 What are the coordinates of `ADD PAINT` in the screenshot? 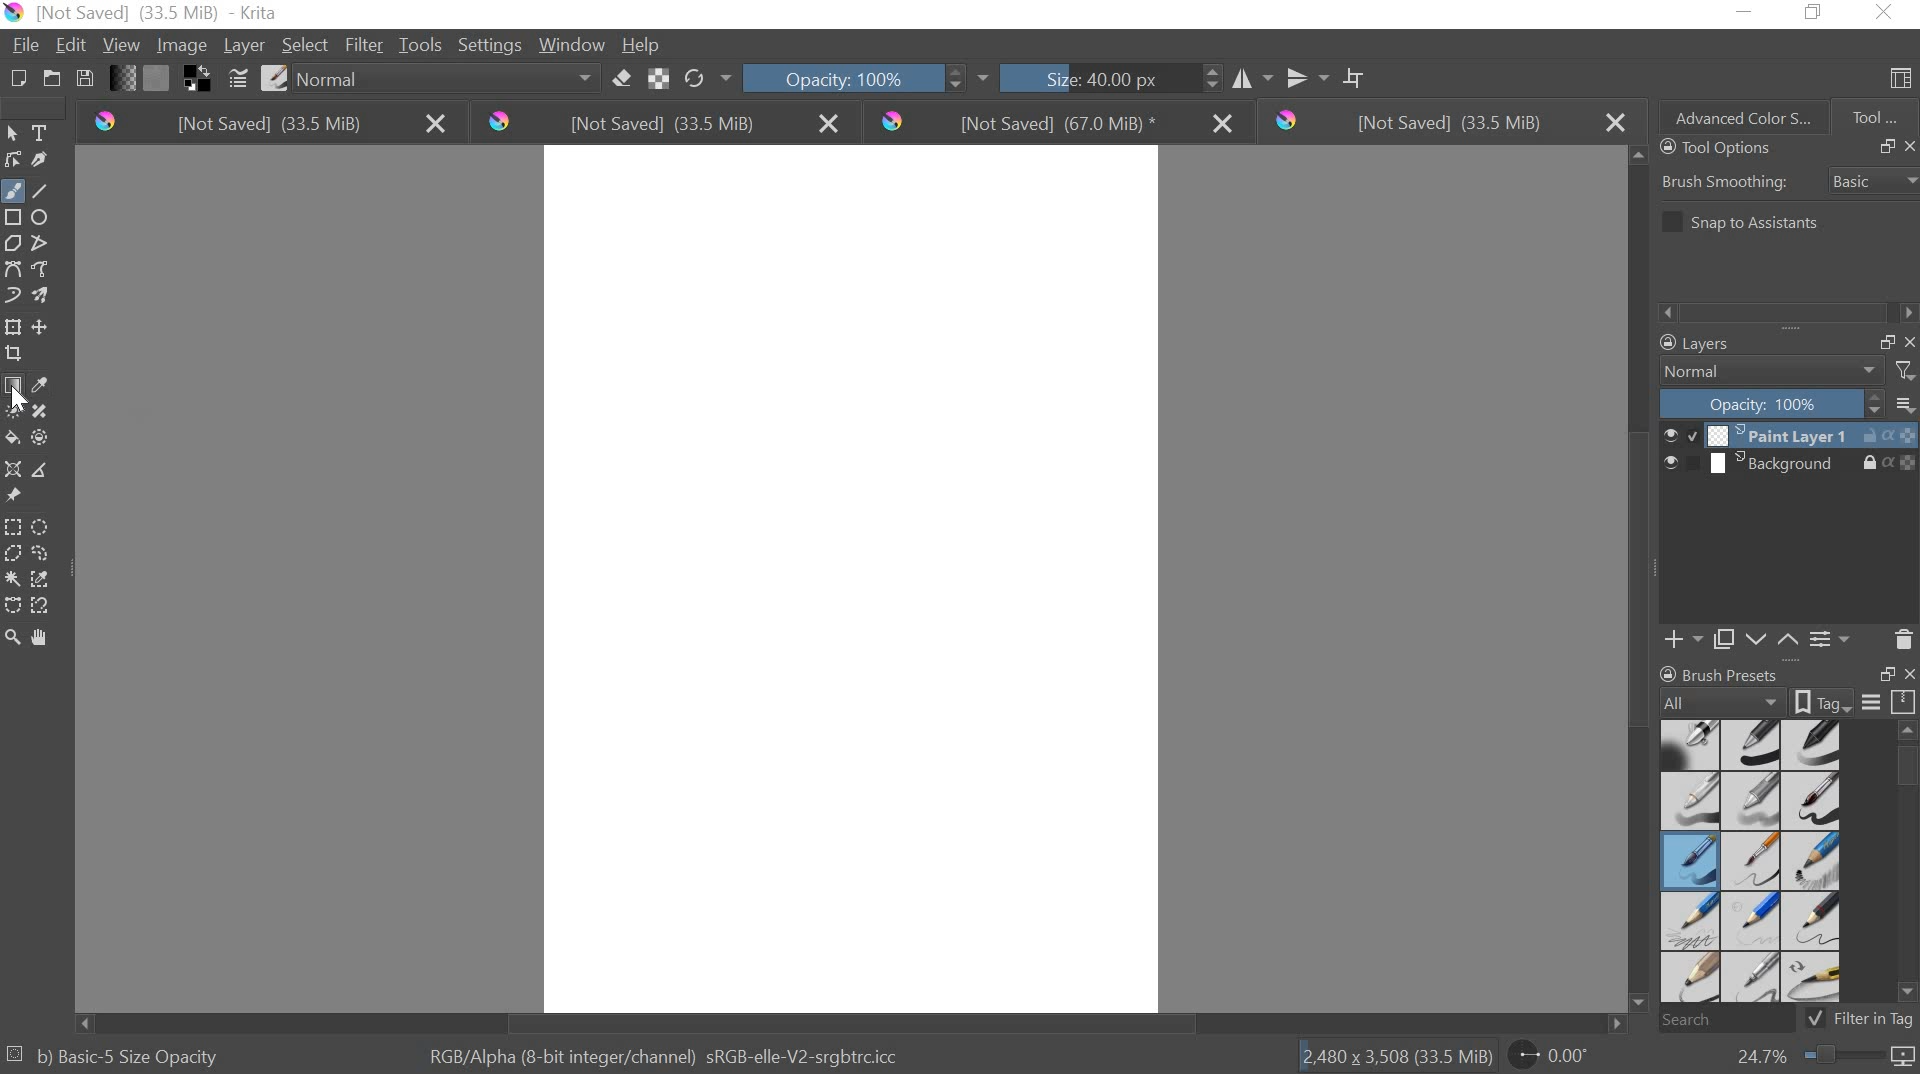 It's located at (1680, 638).